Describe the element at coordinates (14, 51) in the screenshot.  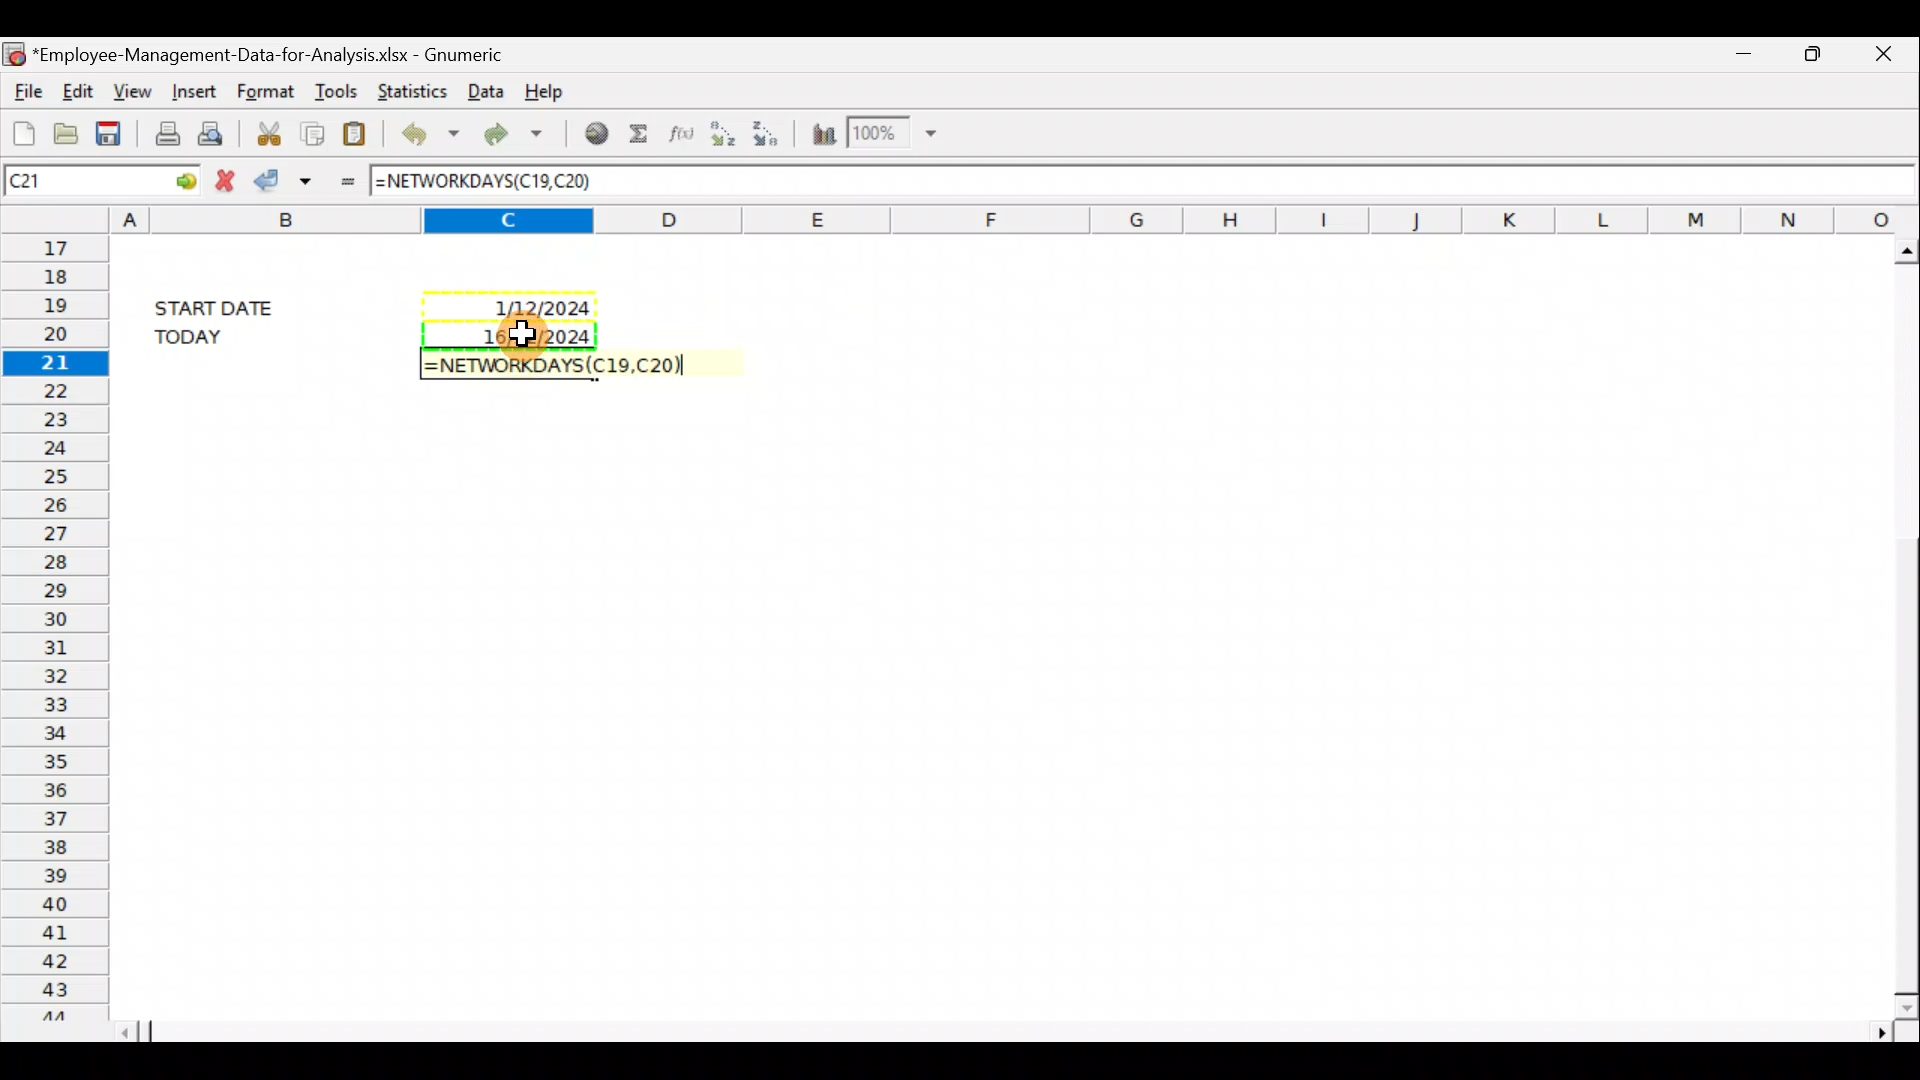
I see `Gnumeric logo` at that location.